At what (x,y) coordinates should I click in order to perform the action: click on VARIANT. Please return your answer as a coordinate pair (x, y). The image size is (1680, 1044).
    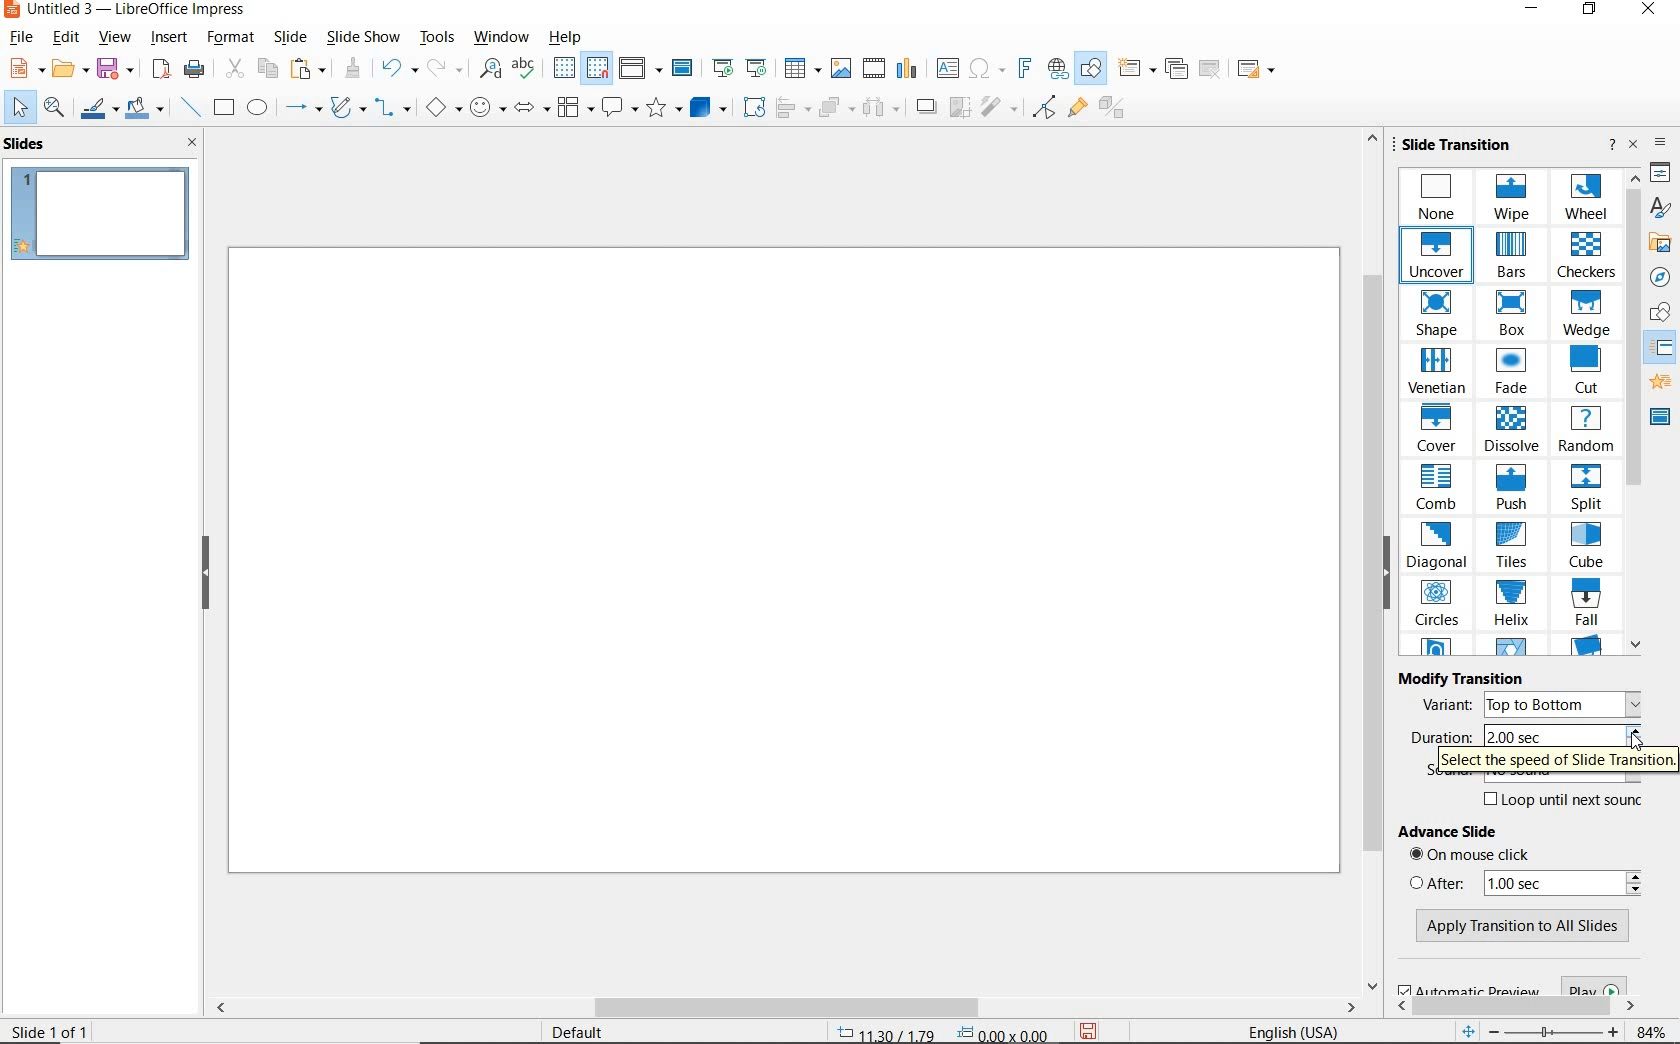
    Looking at the image, I should click on (1529, 704).